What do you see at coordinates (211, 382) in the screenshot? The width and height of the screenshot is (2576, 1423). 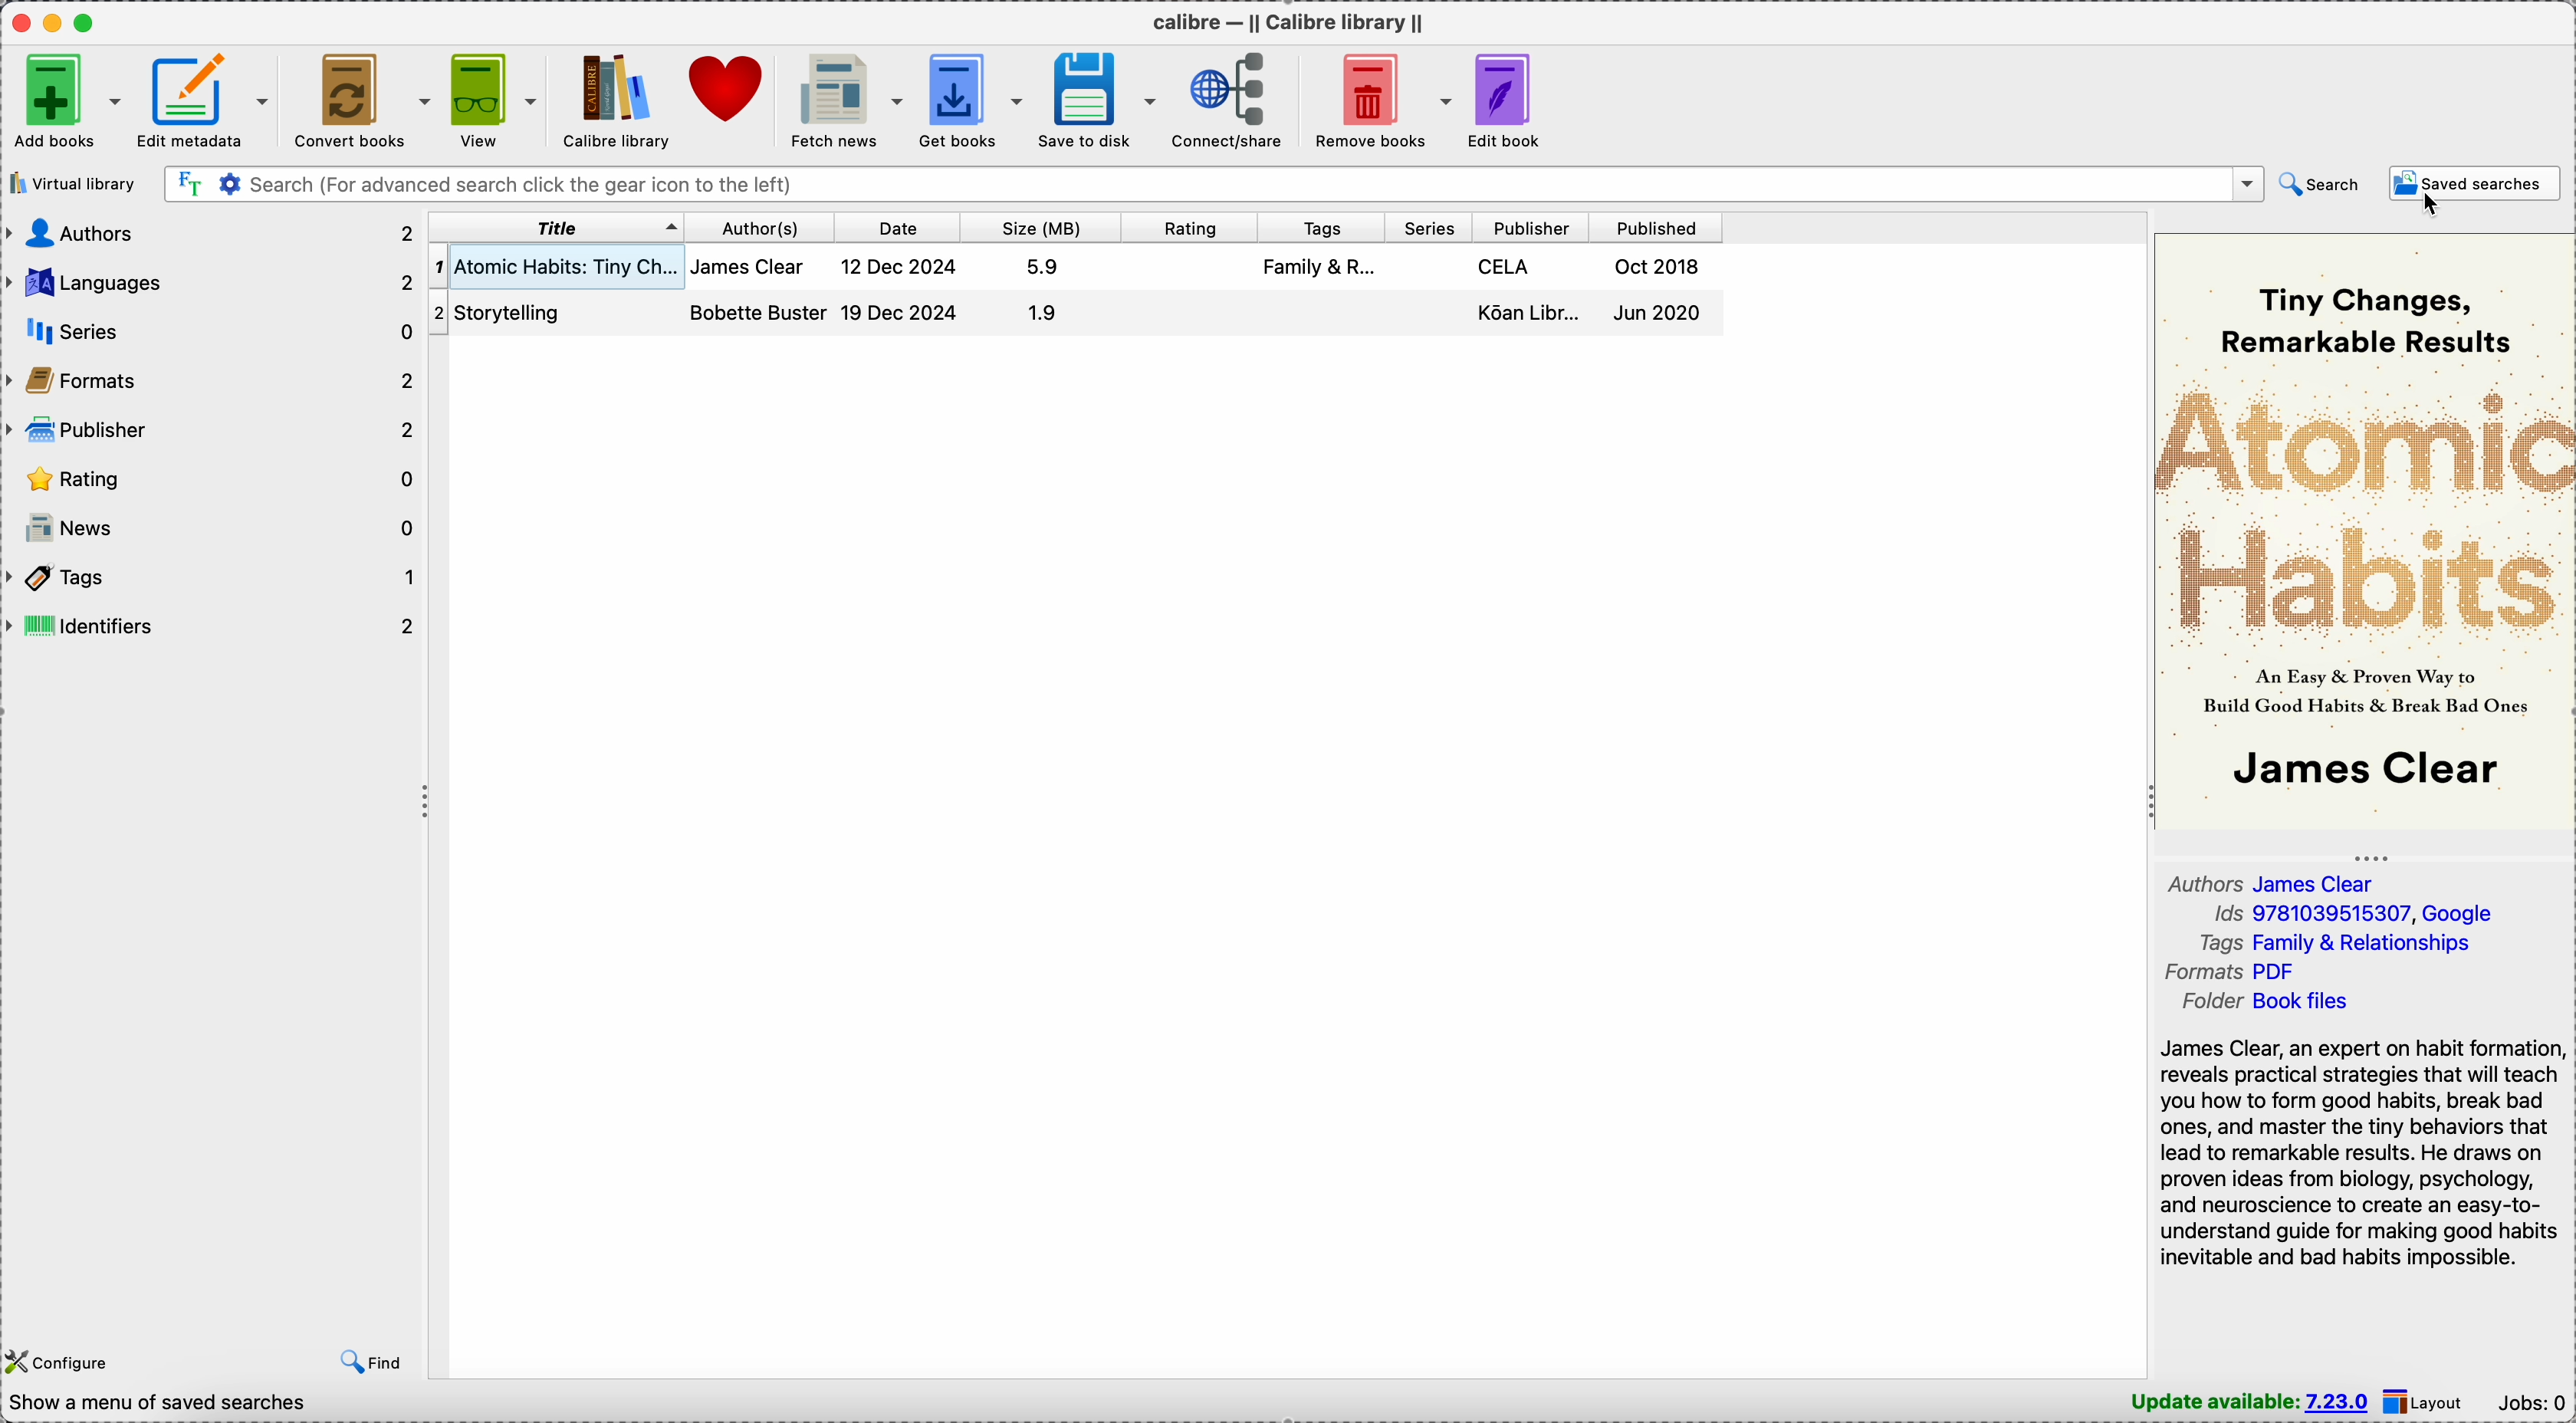 I see `formats` at bounding box center [211, 382].